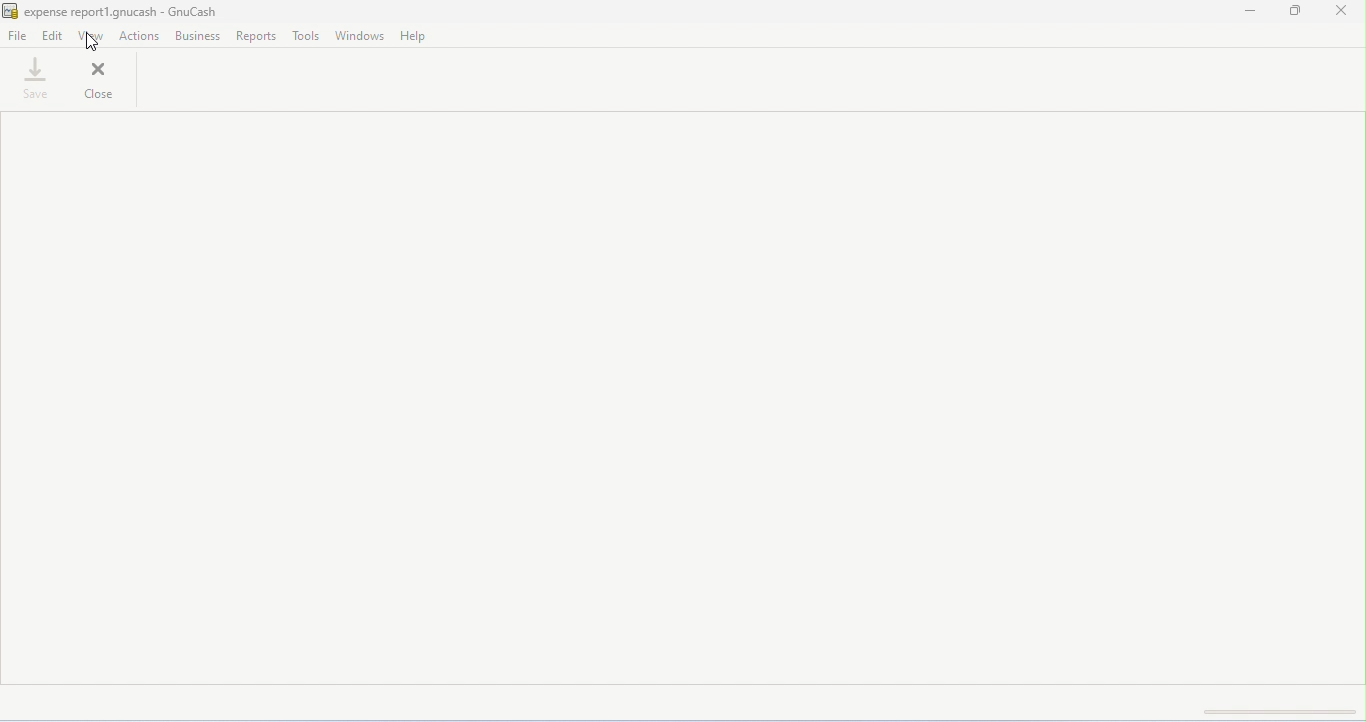  What do you see at coordinates (198, 36) in the screenshot?
I see `business` at bounding box center [198, 36].